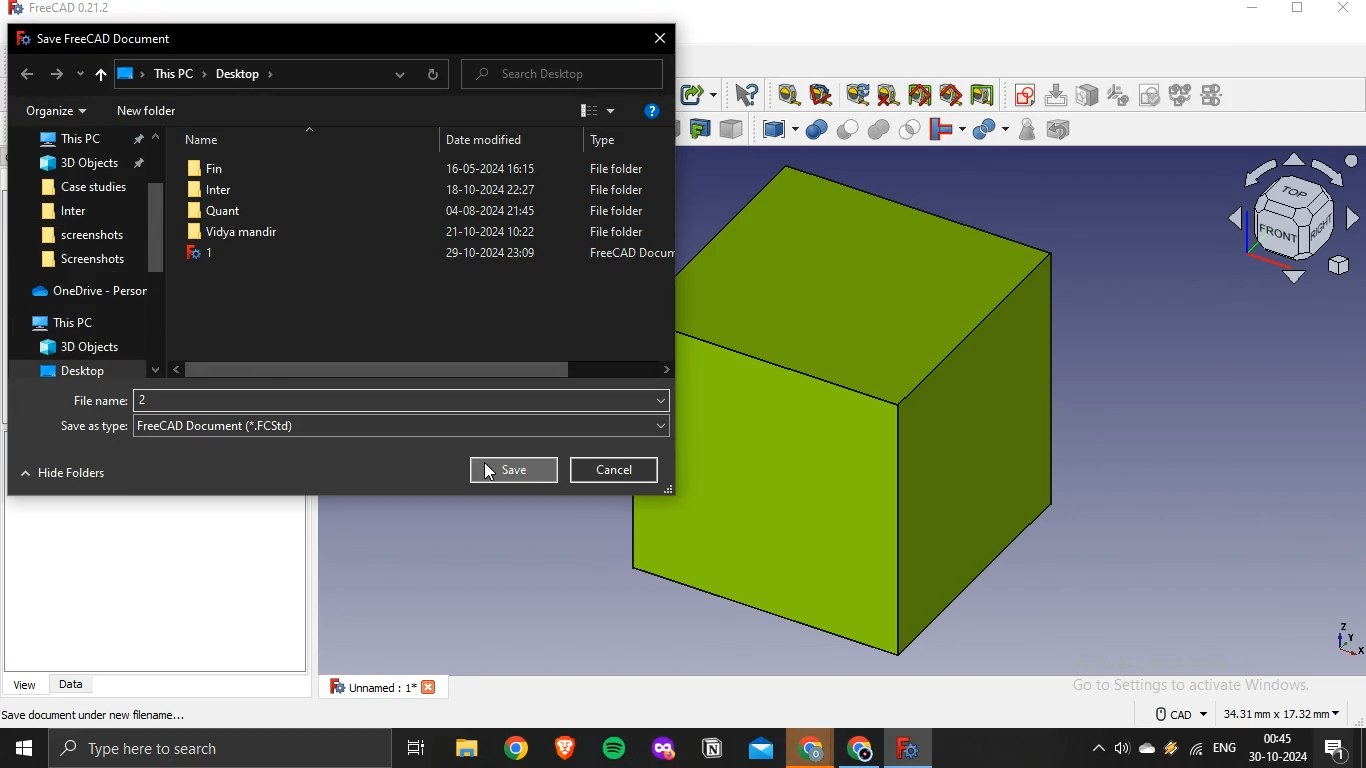 The width and height of the screenshot is (1366, 768). What do you see at coordinates (420, 749) in the screenshot?
I see `task view` at bounding box center [420, 749].